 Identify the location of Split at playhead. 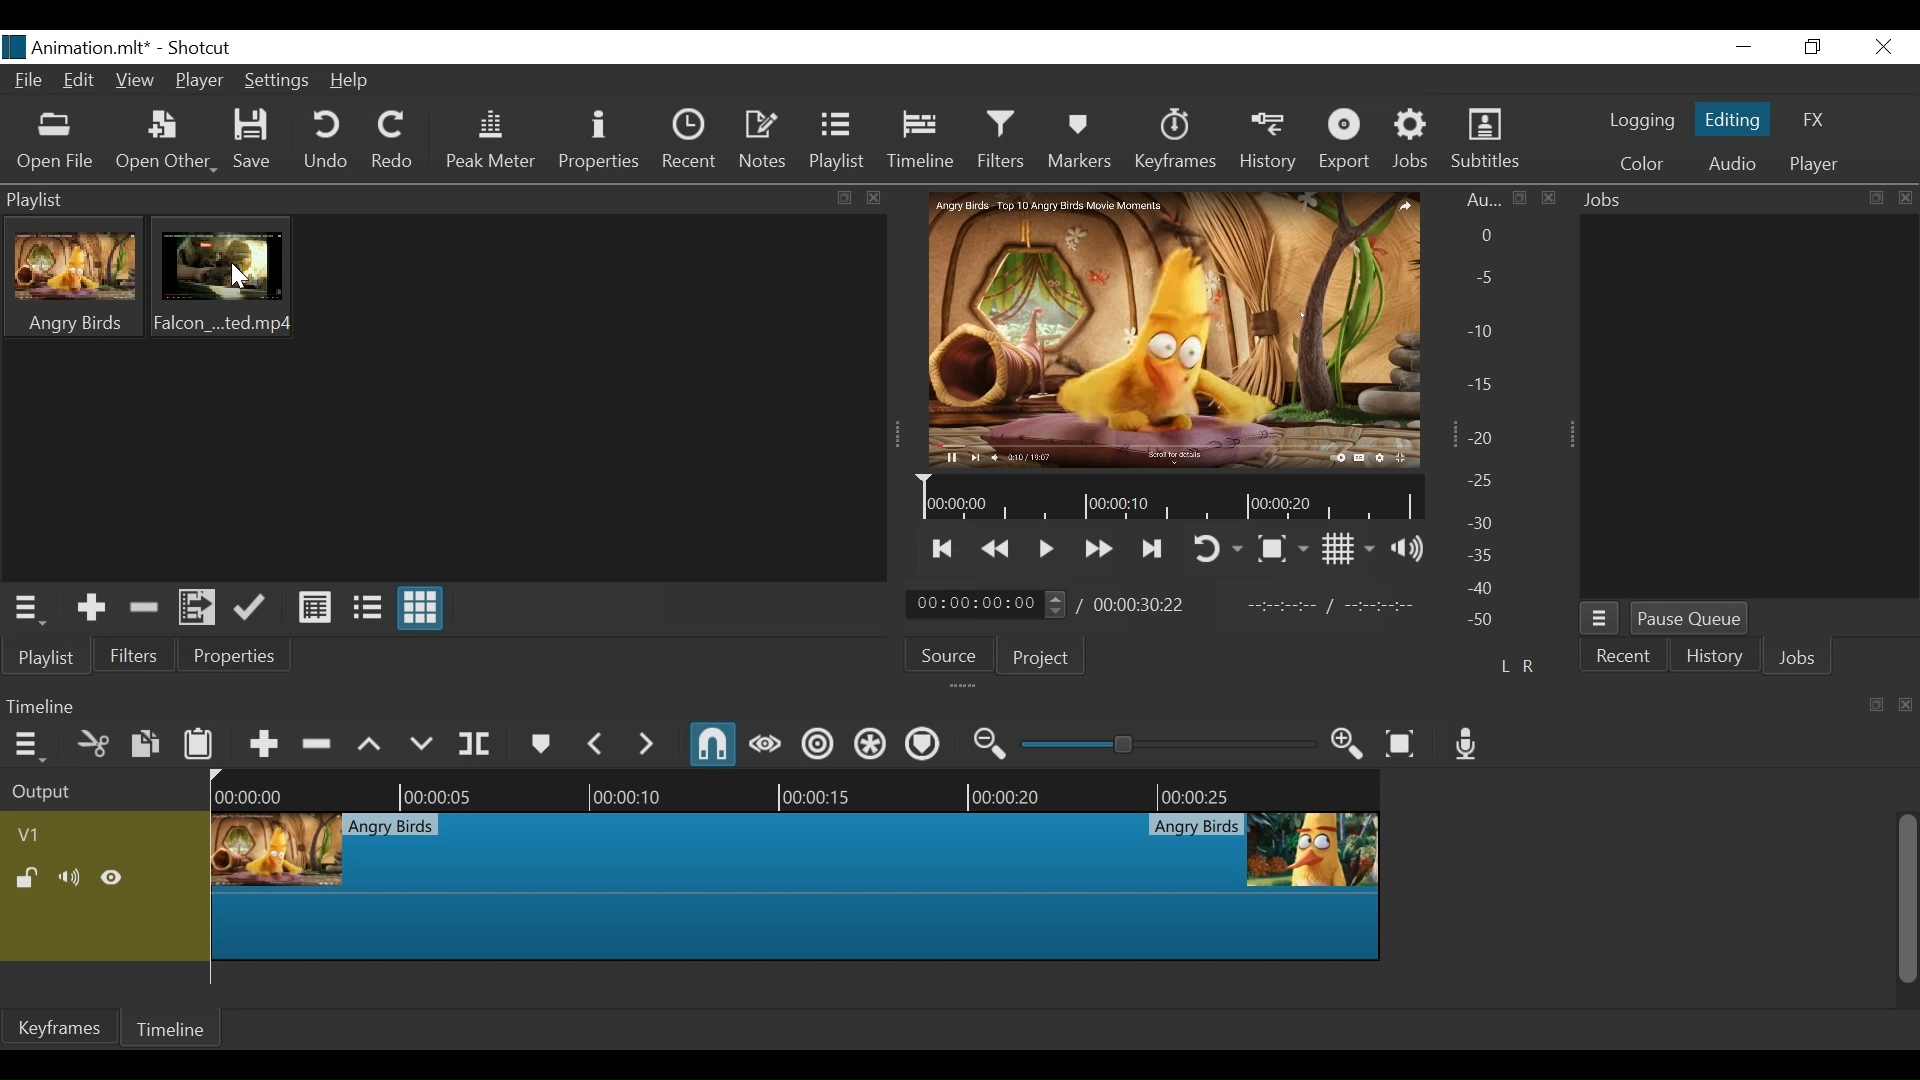
(475, 743).